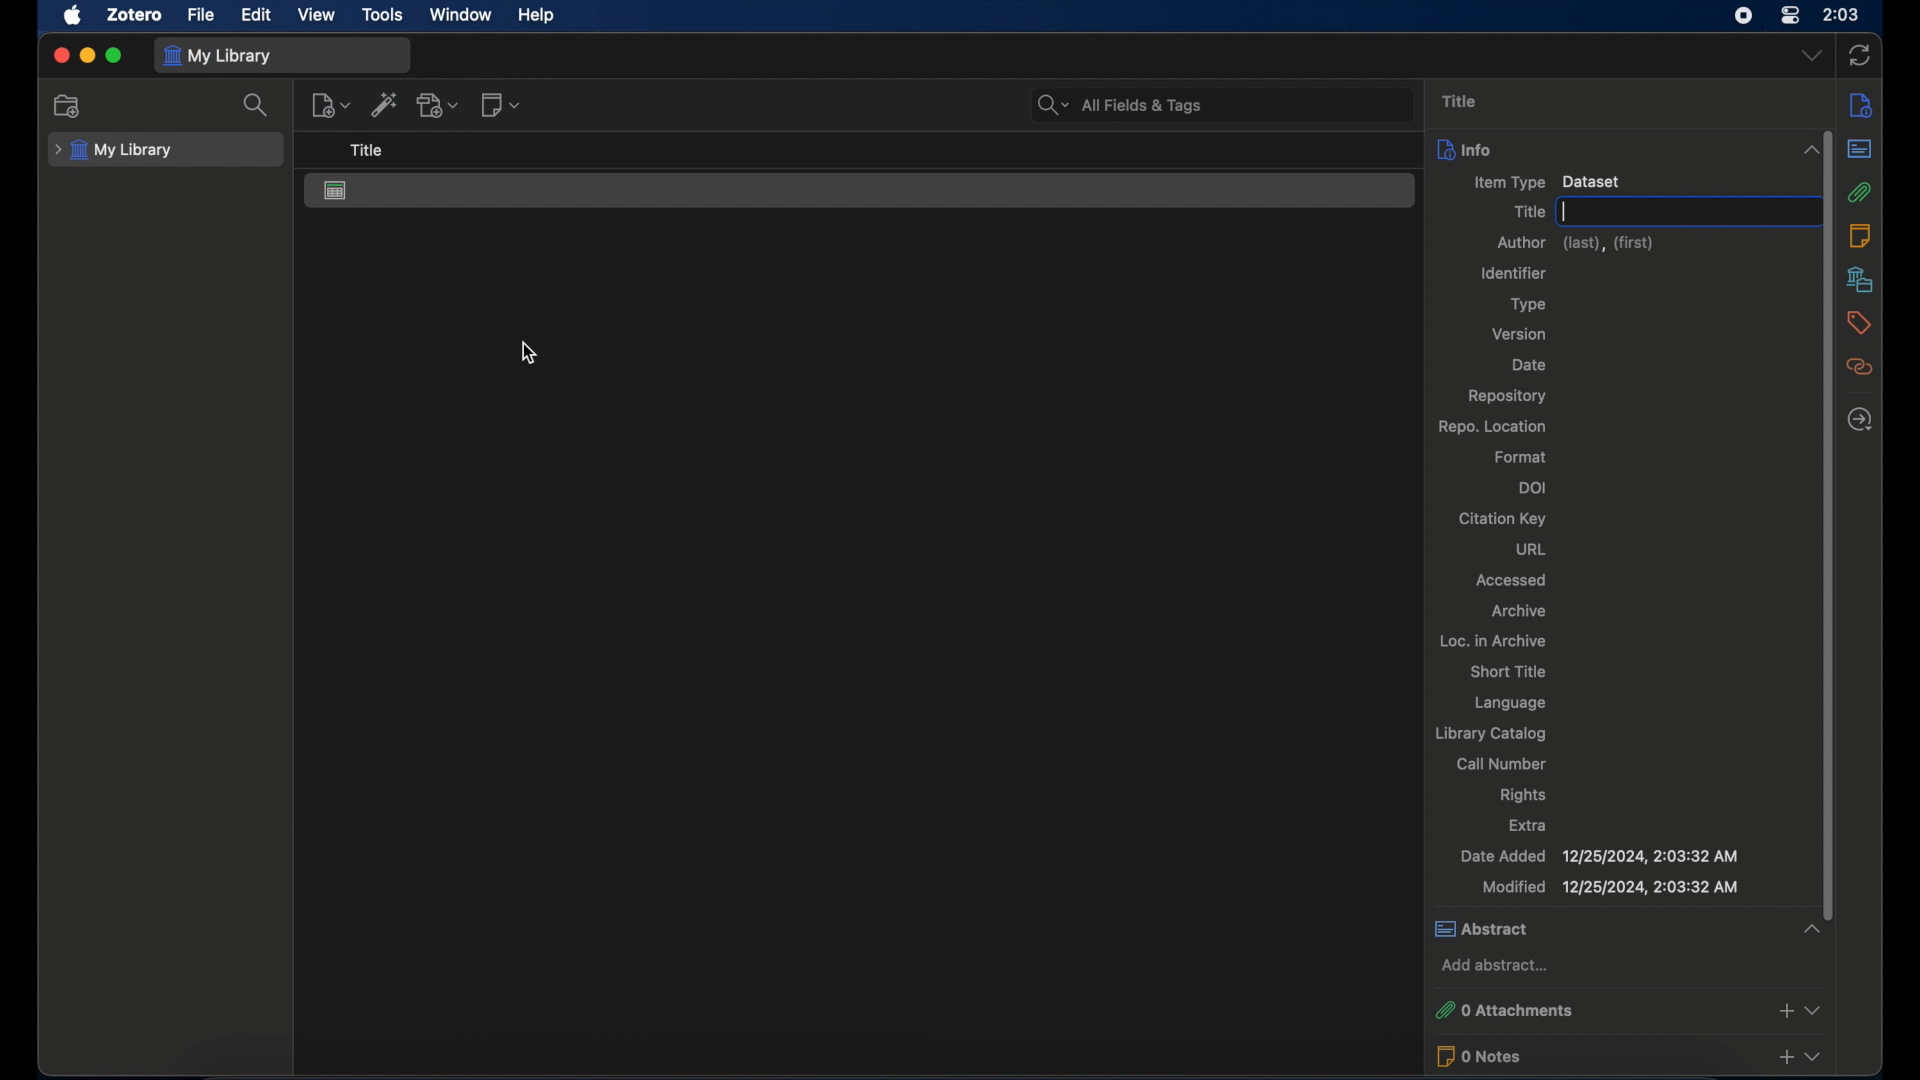 This screenshot has width=1920, height=1080. I want to click on attachments, so click(1861, 192).